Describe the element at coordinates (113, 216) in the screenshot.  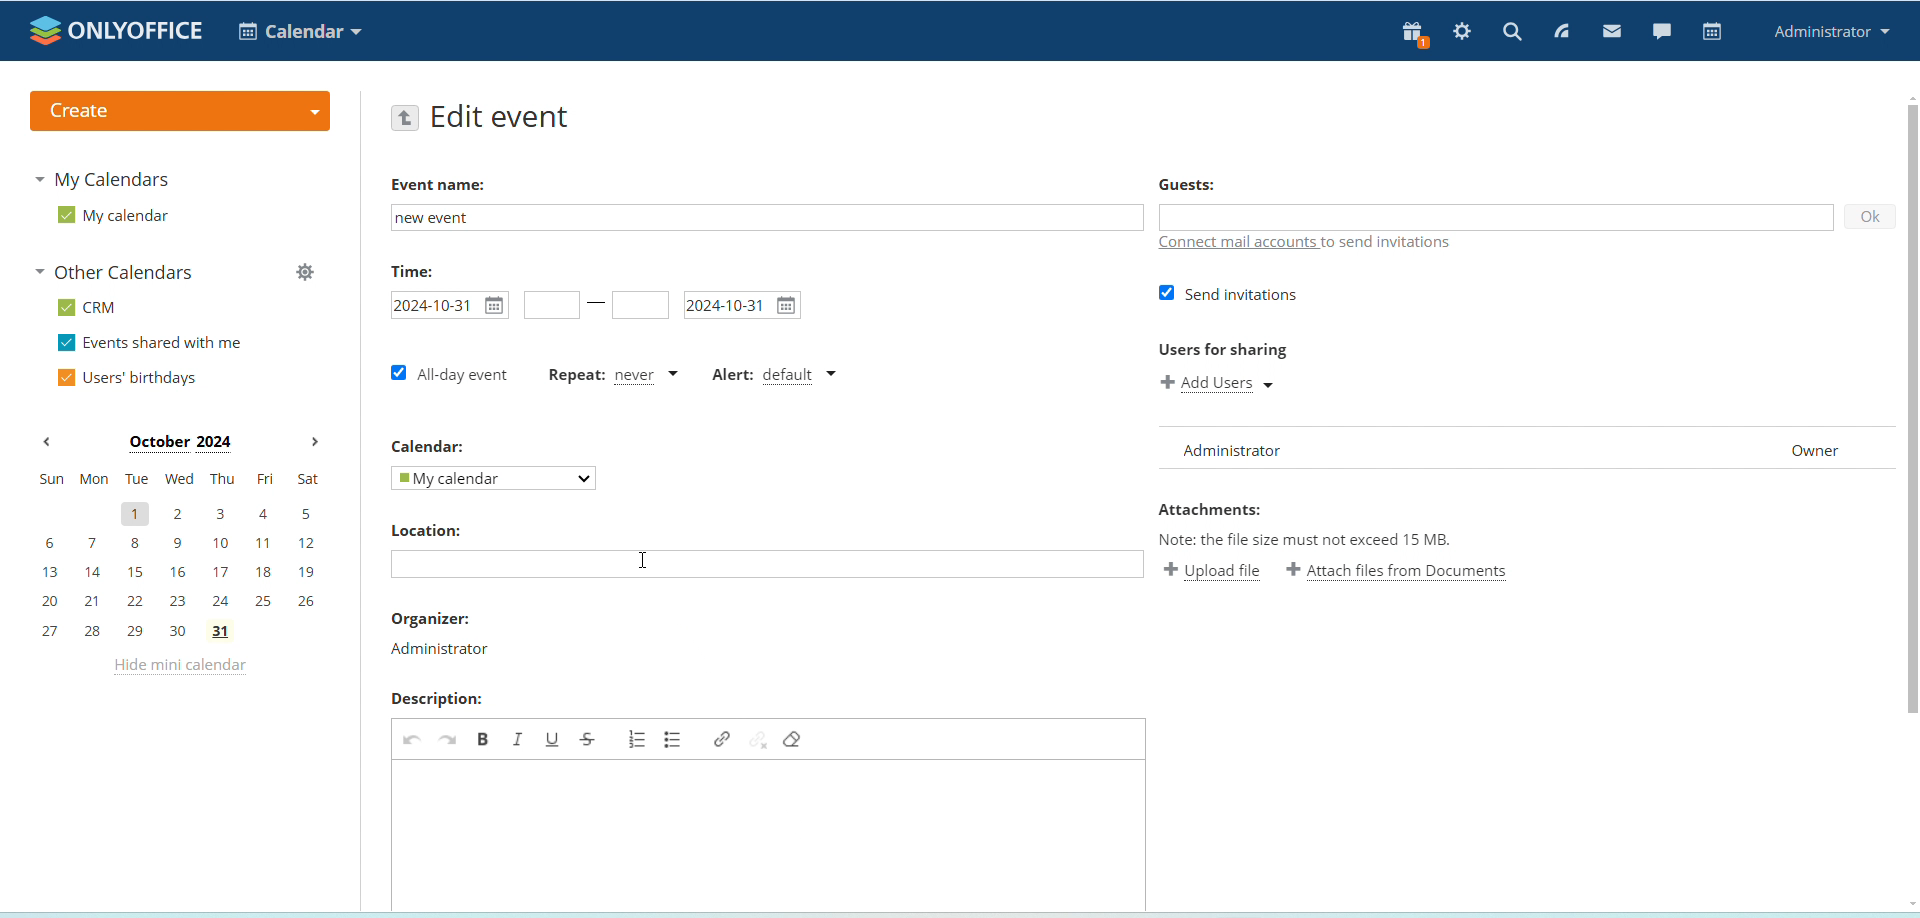
I see `my calendar` at that location.